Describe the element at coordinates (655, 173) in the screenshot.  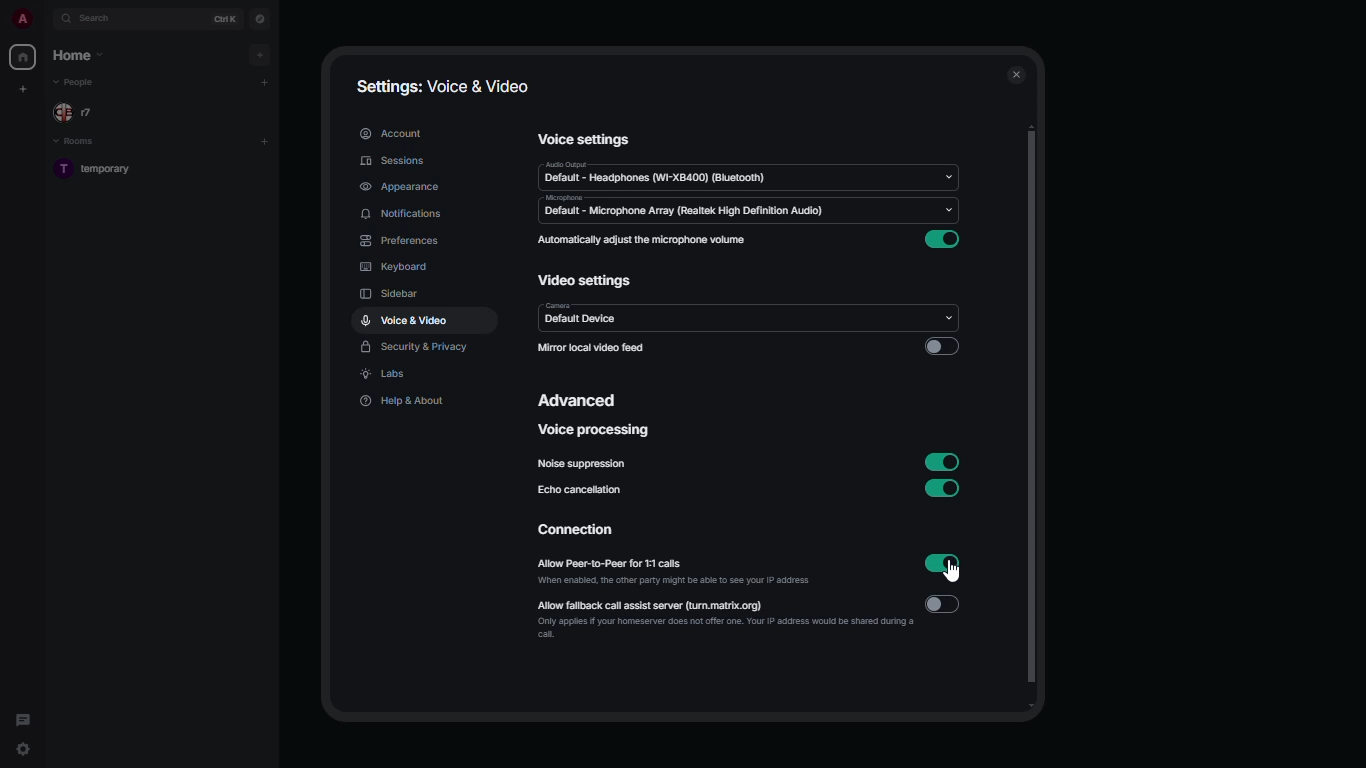
I see `audio default` at that location.